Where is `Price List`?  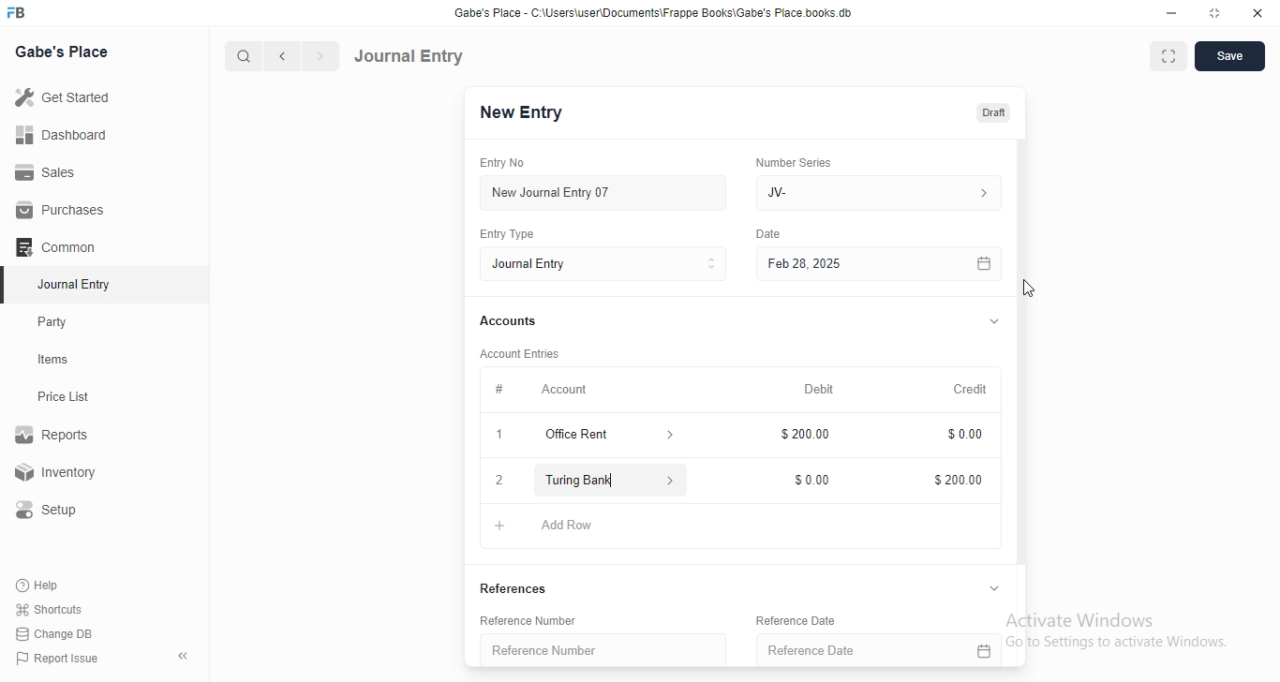 Price List is located at coordinates (62, 397).